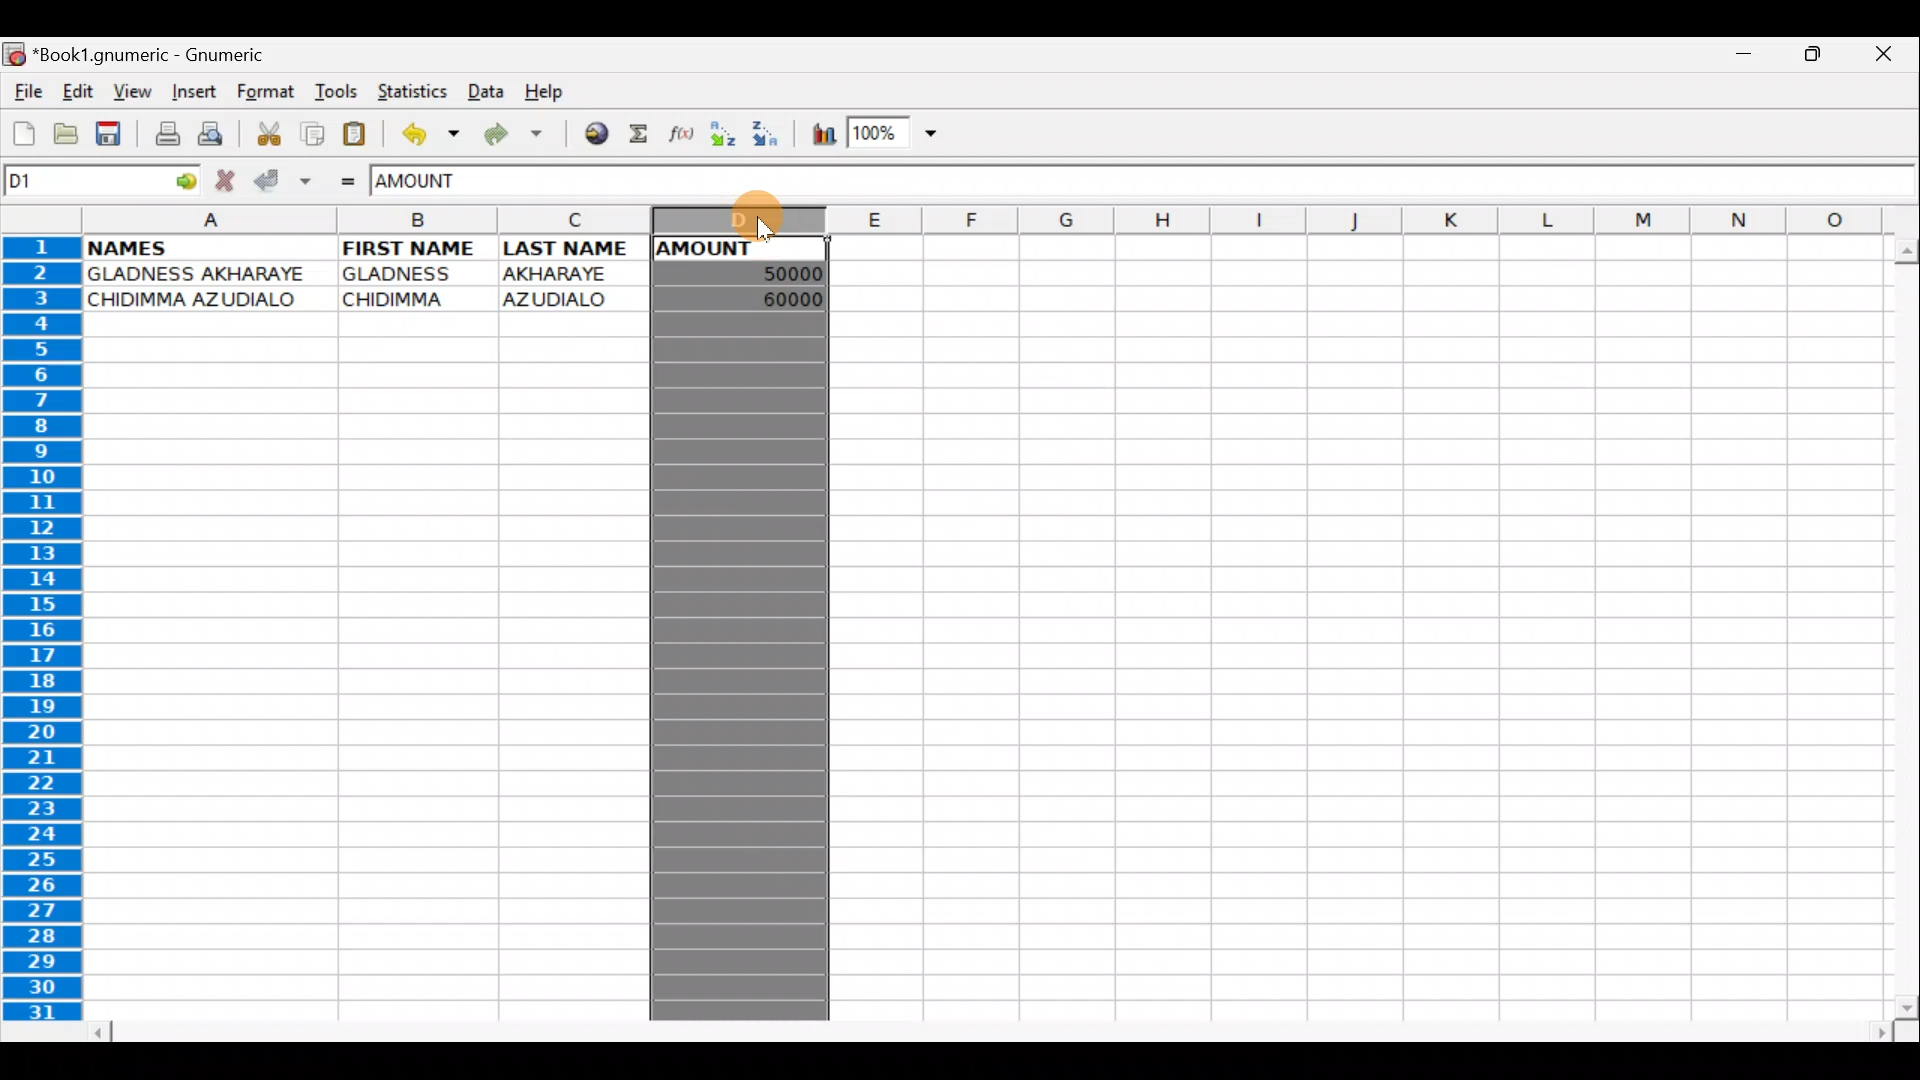 The image size is (1920, 1080). Describe the element at coordinates (816, 134) in the screenshot. I see `Insert Chart` at that location.